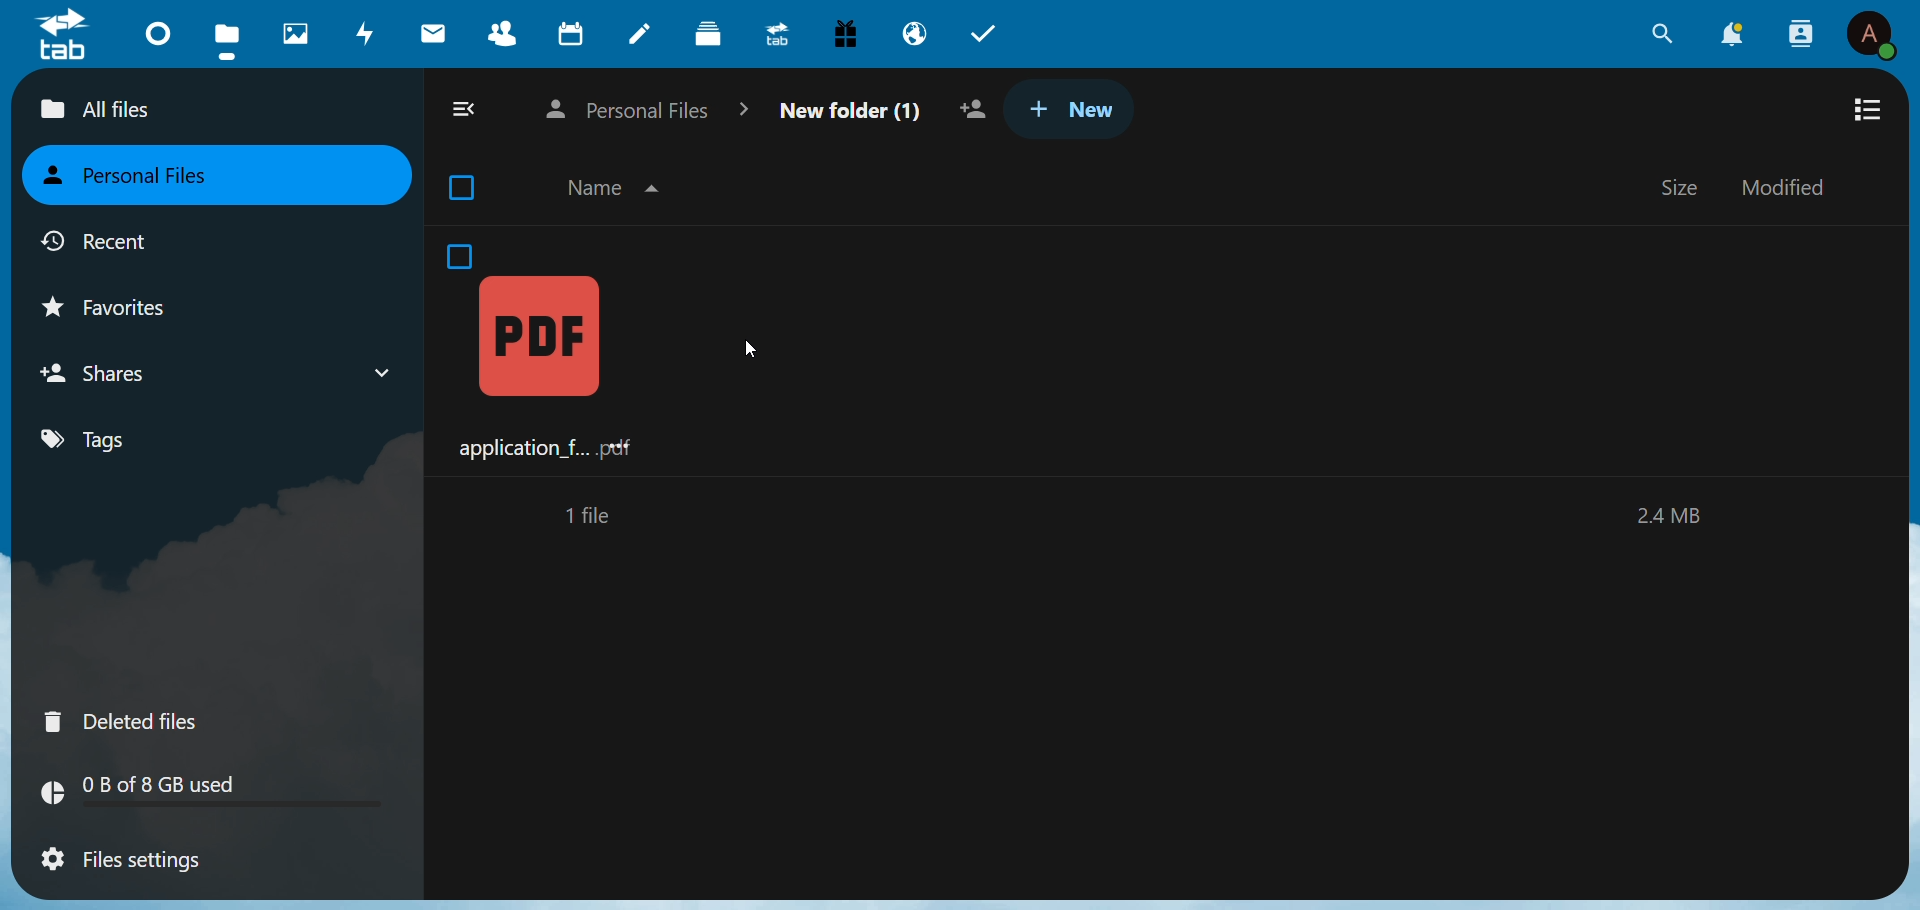  What do you see at coordinates (643, 35) in the screenshot?
I see `edit` at bounding box center [643, 35].